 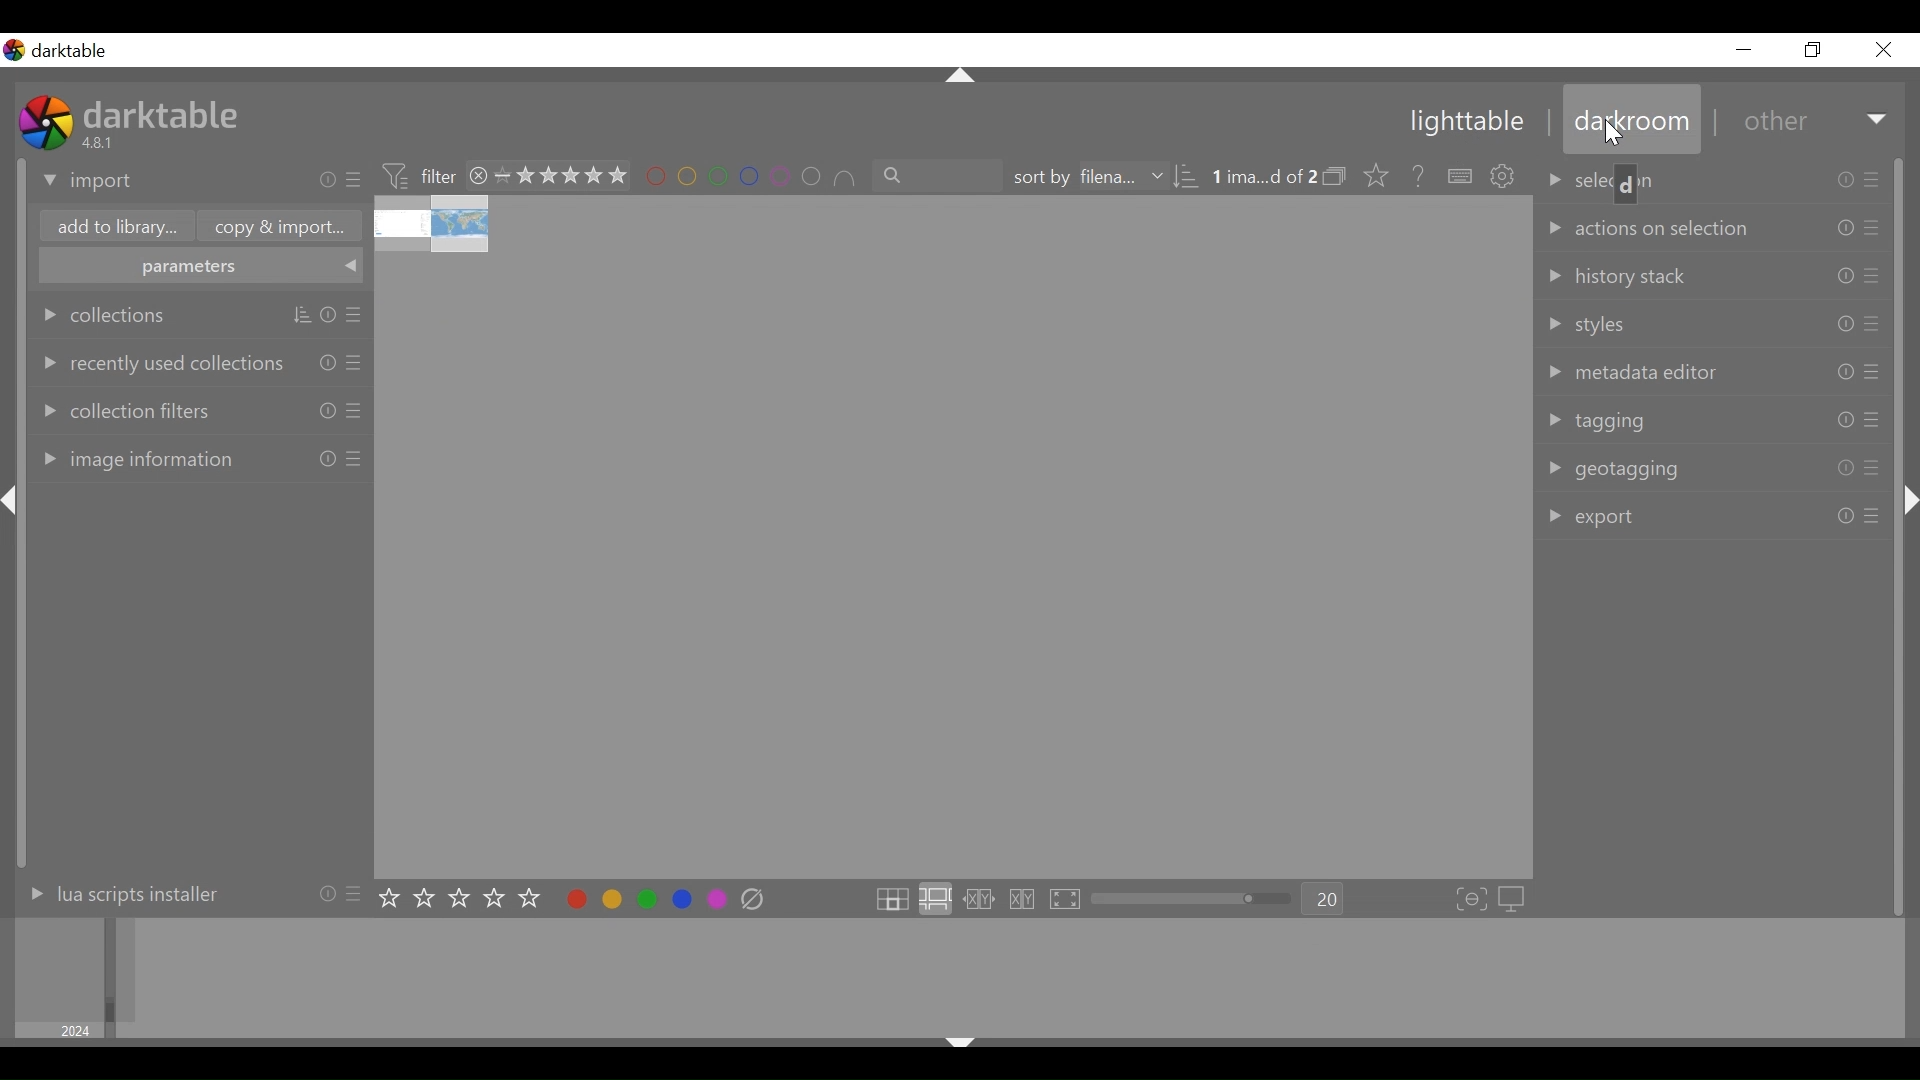 What do you see at coordinates (754, 177) in the screenshot?
I see `set color labels` at bounding box center [754, 177].